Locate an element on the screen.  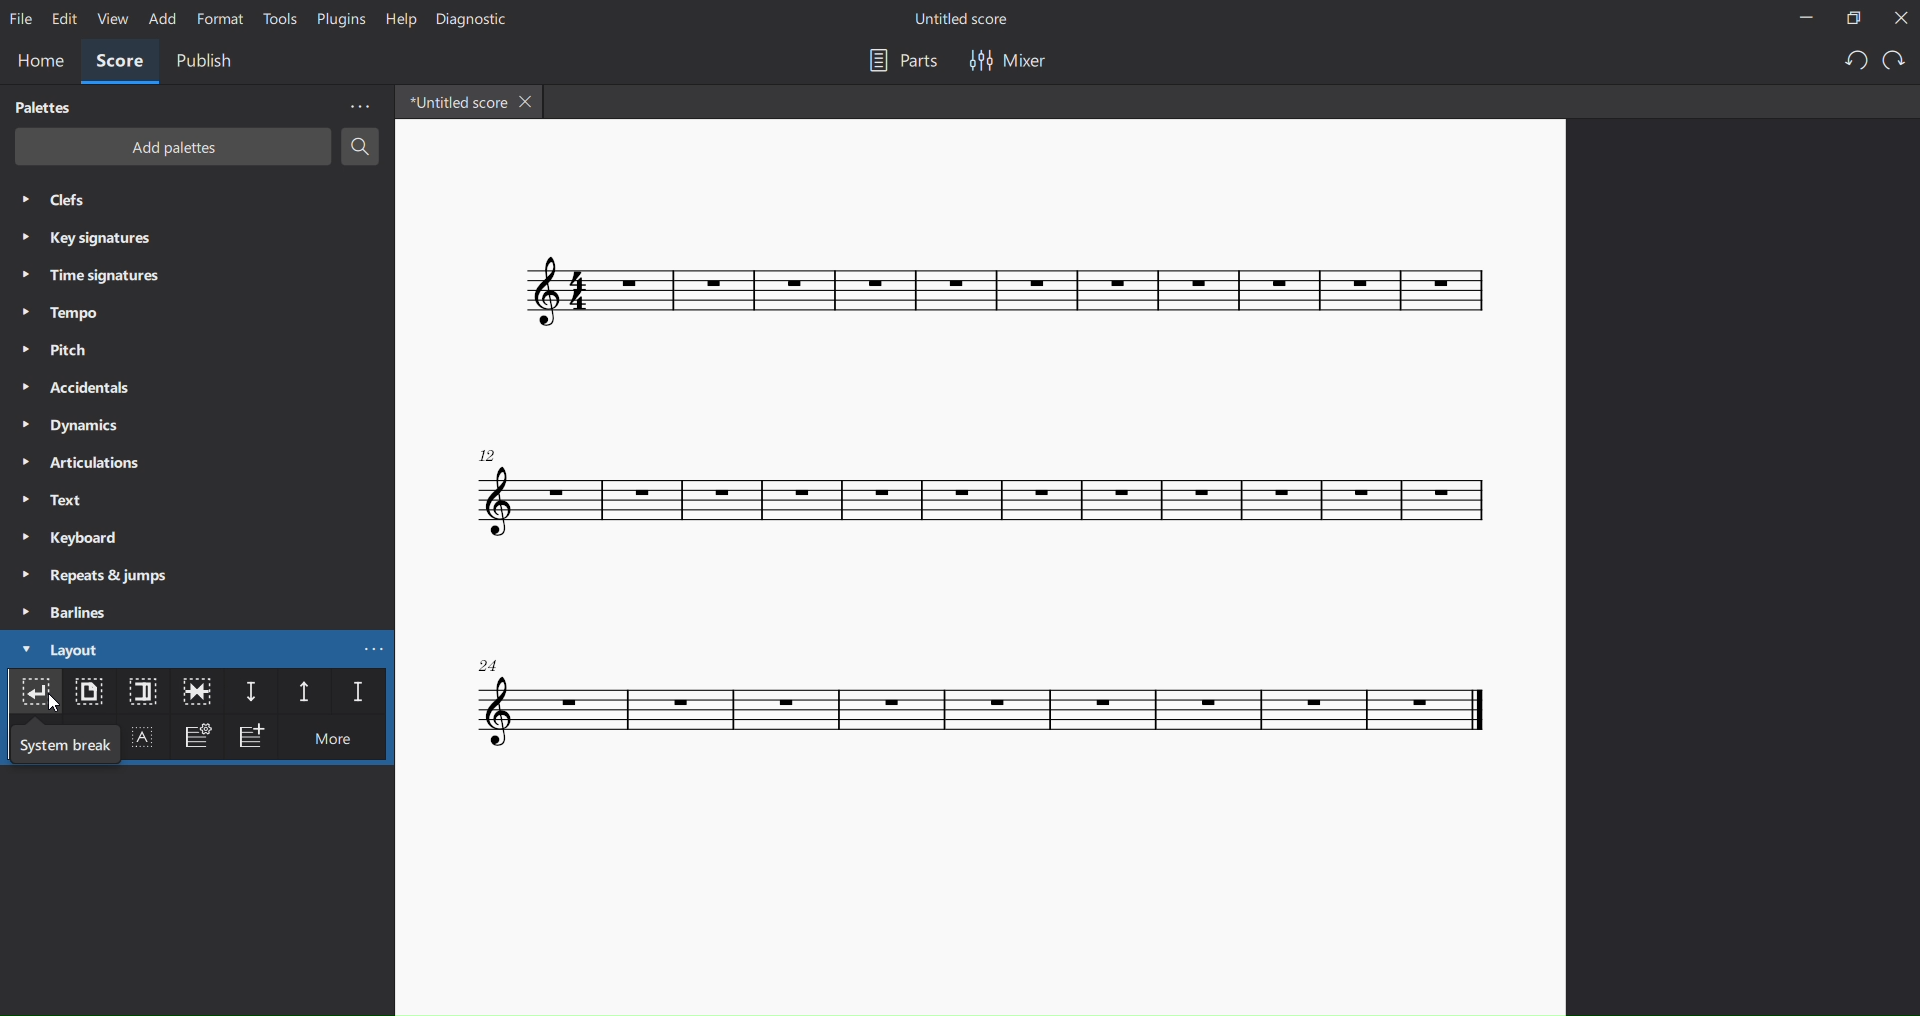
publish is located at coordinates (207, 61).